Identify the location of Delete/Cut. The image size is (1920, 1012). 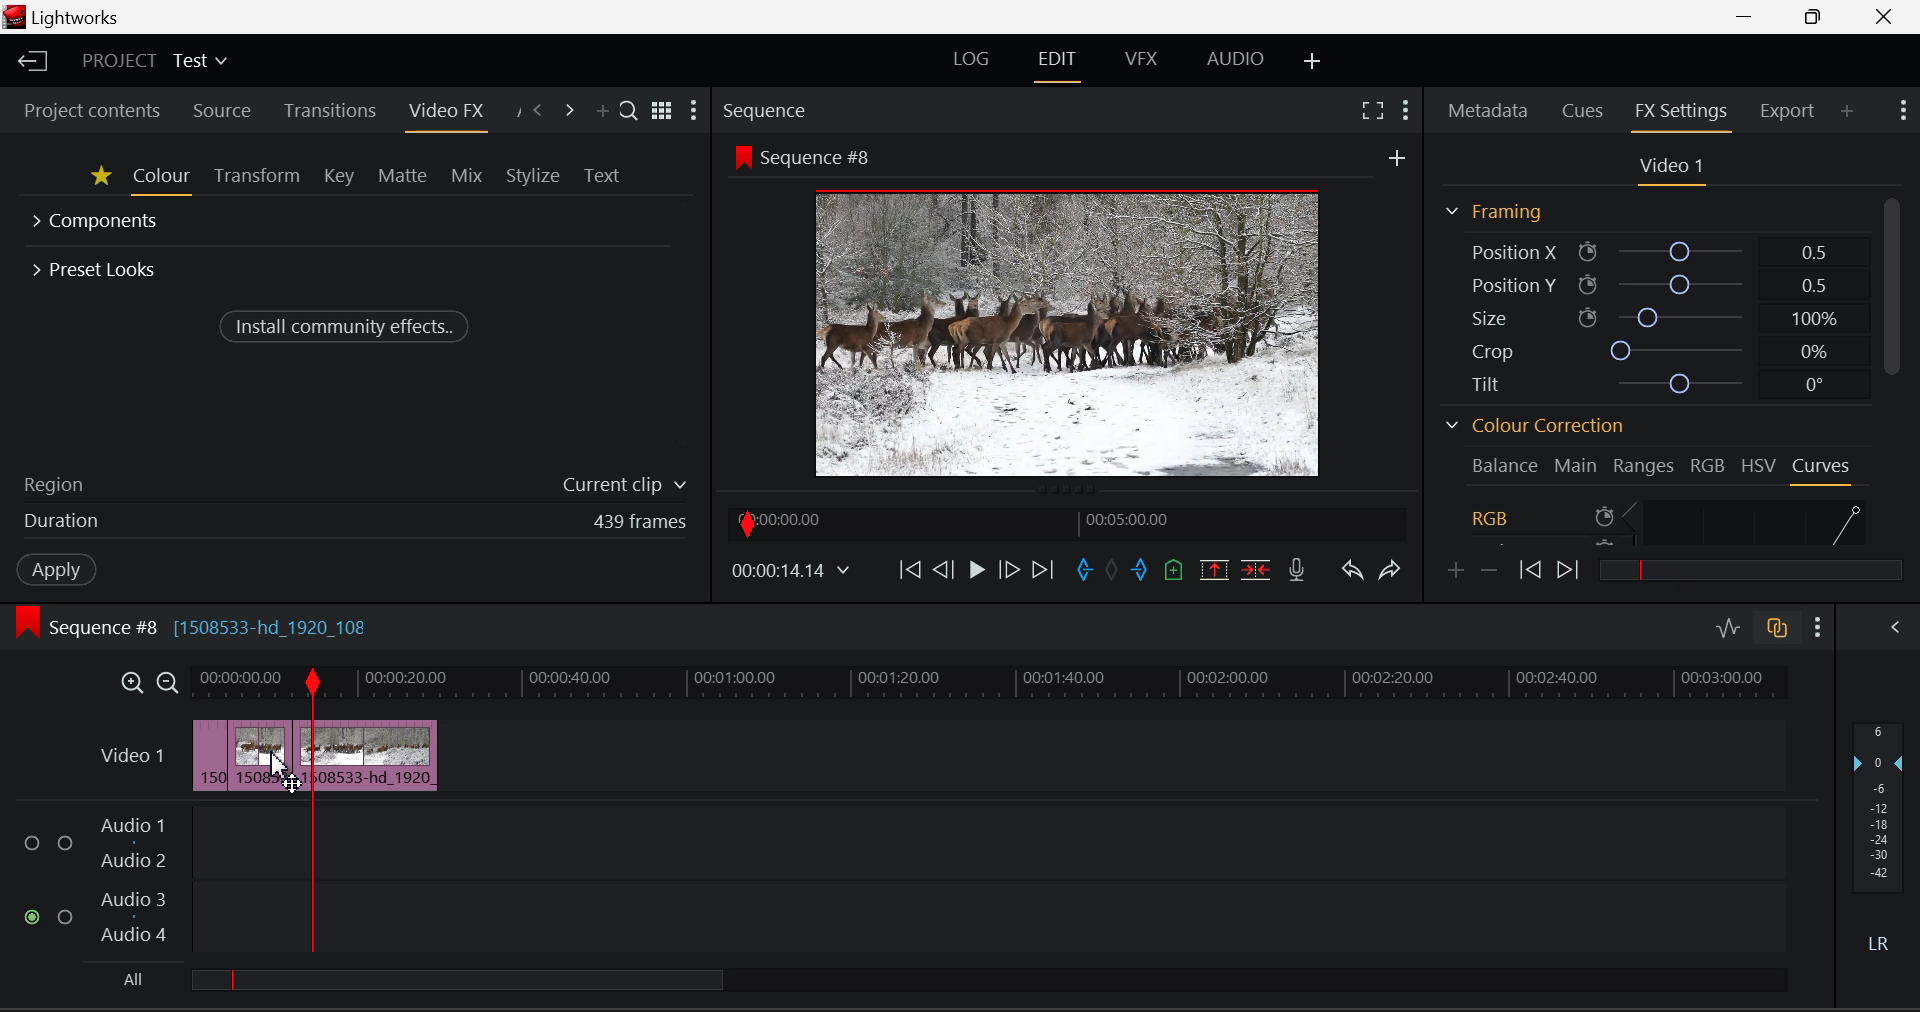
(1256, 570).